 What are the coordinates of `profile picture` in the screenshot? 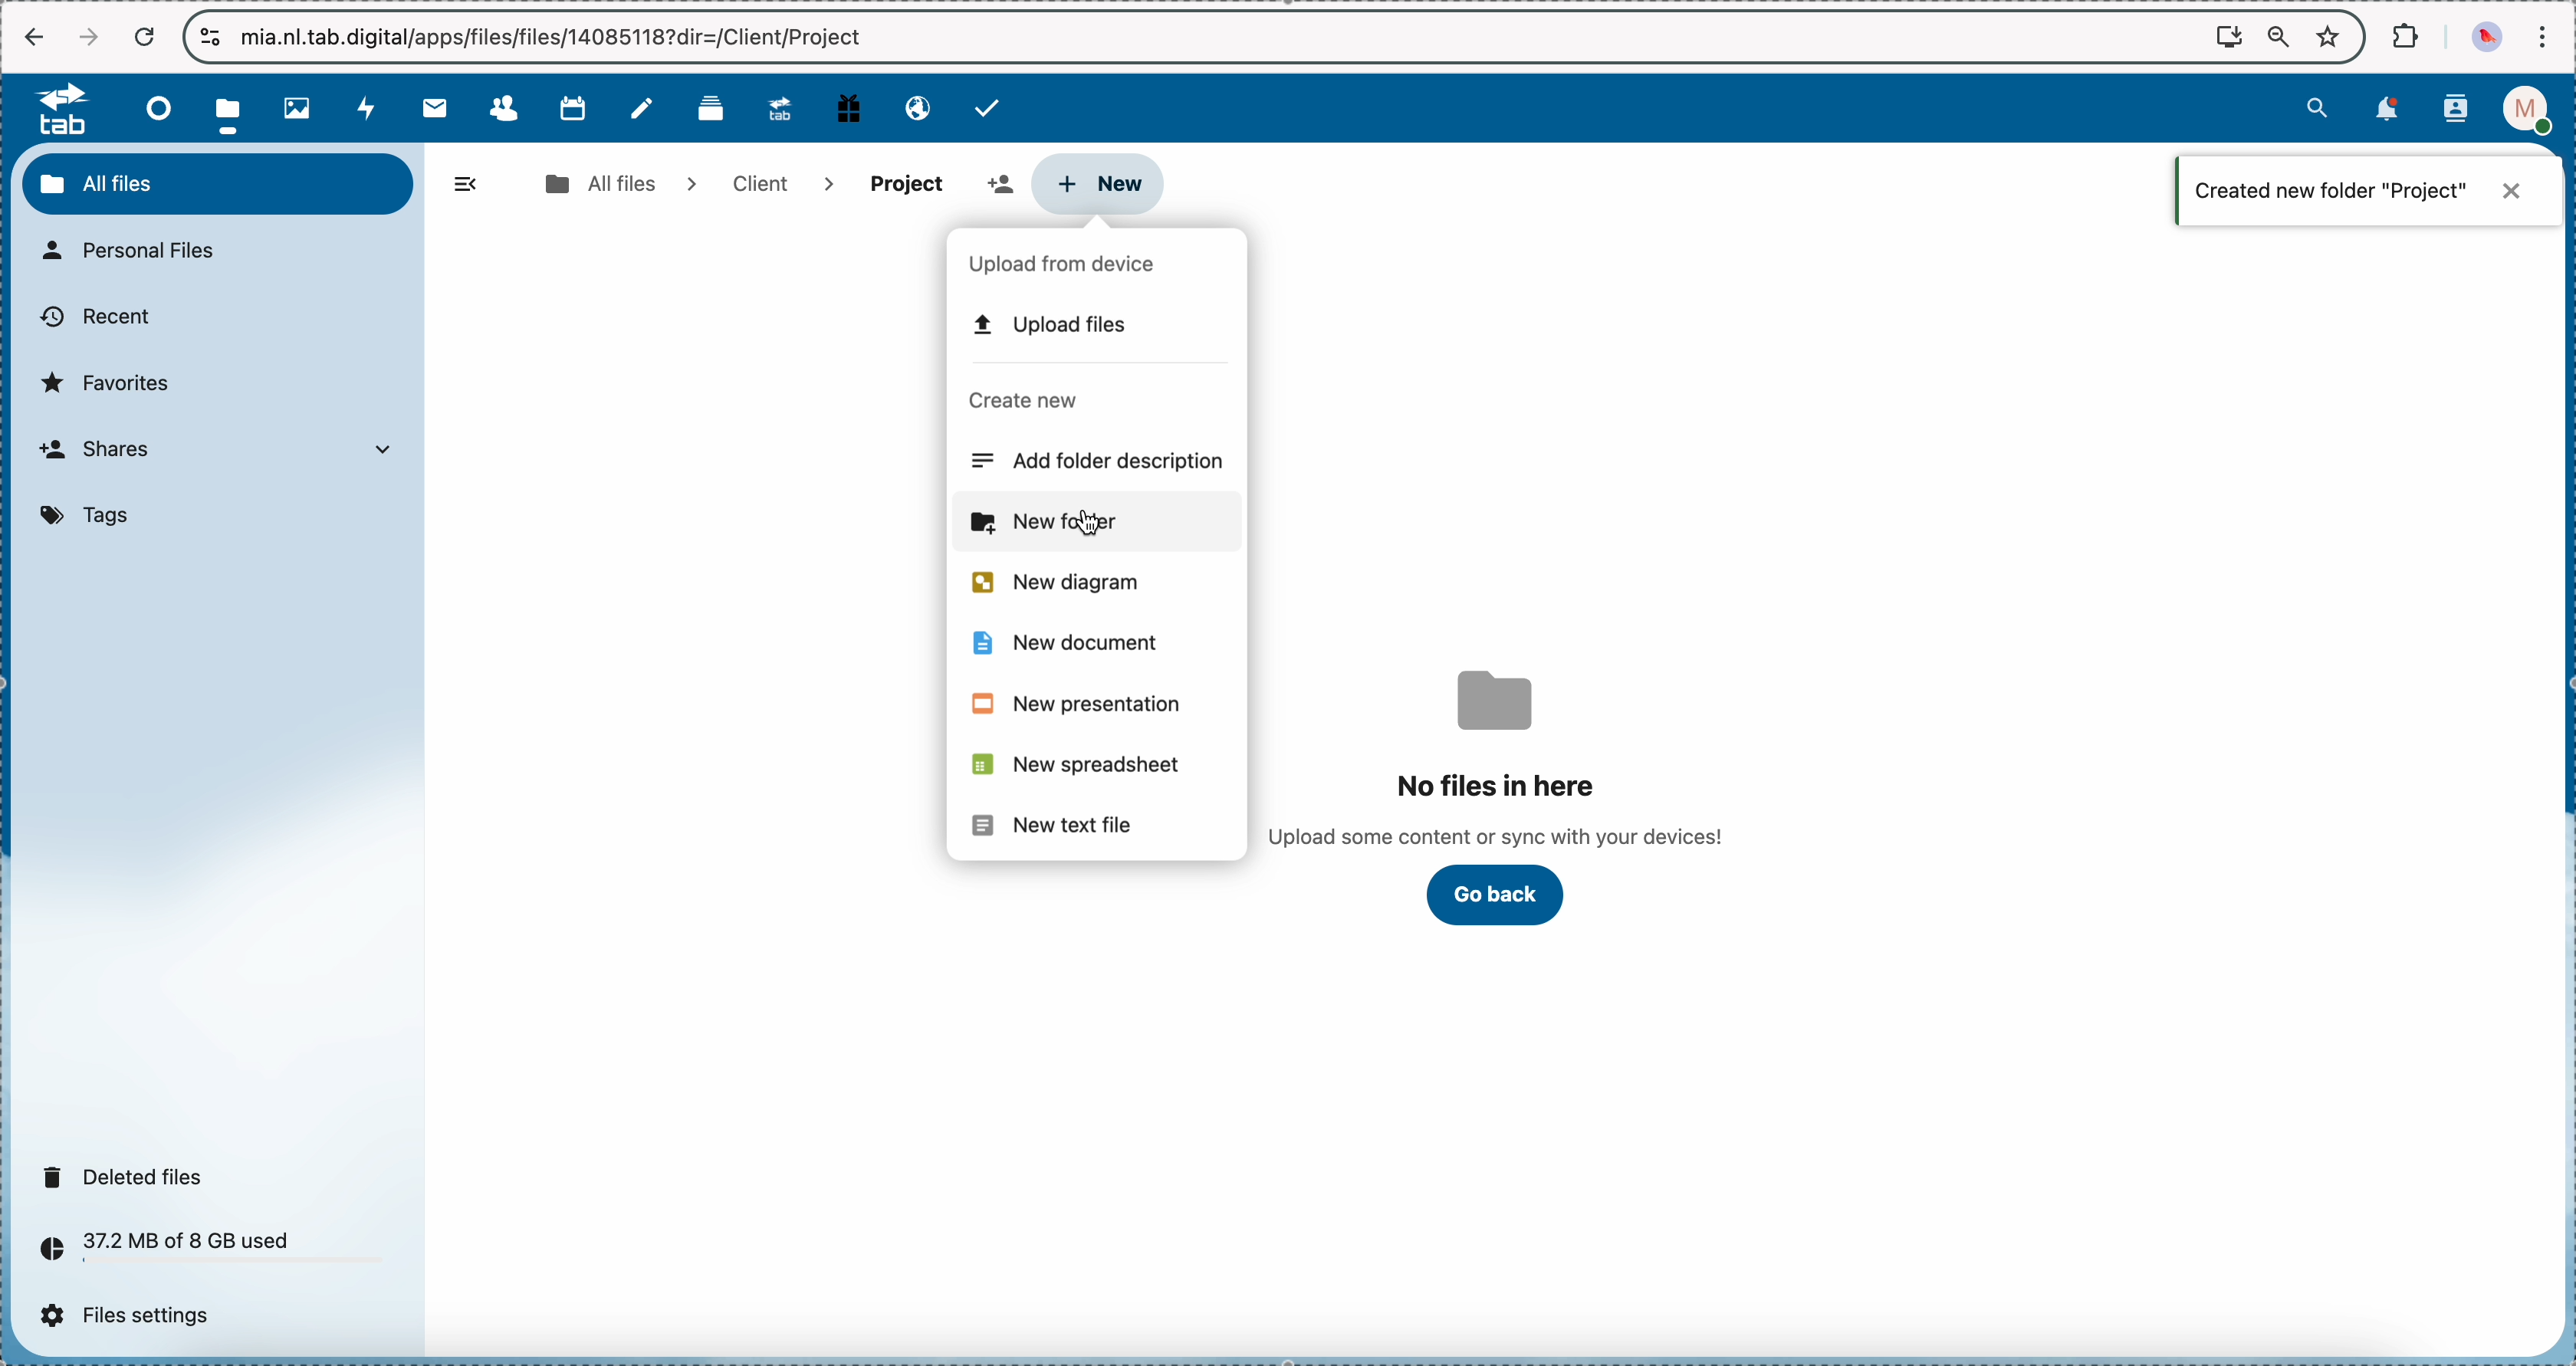 It's located at (2490, 37).